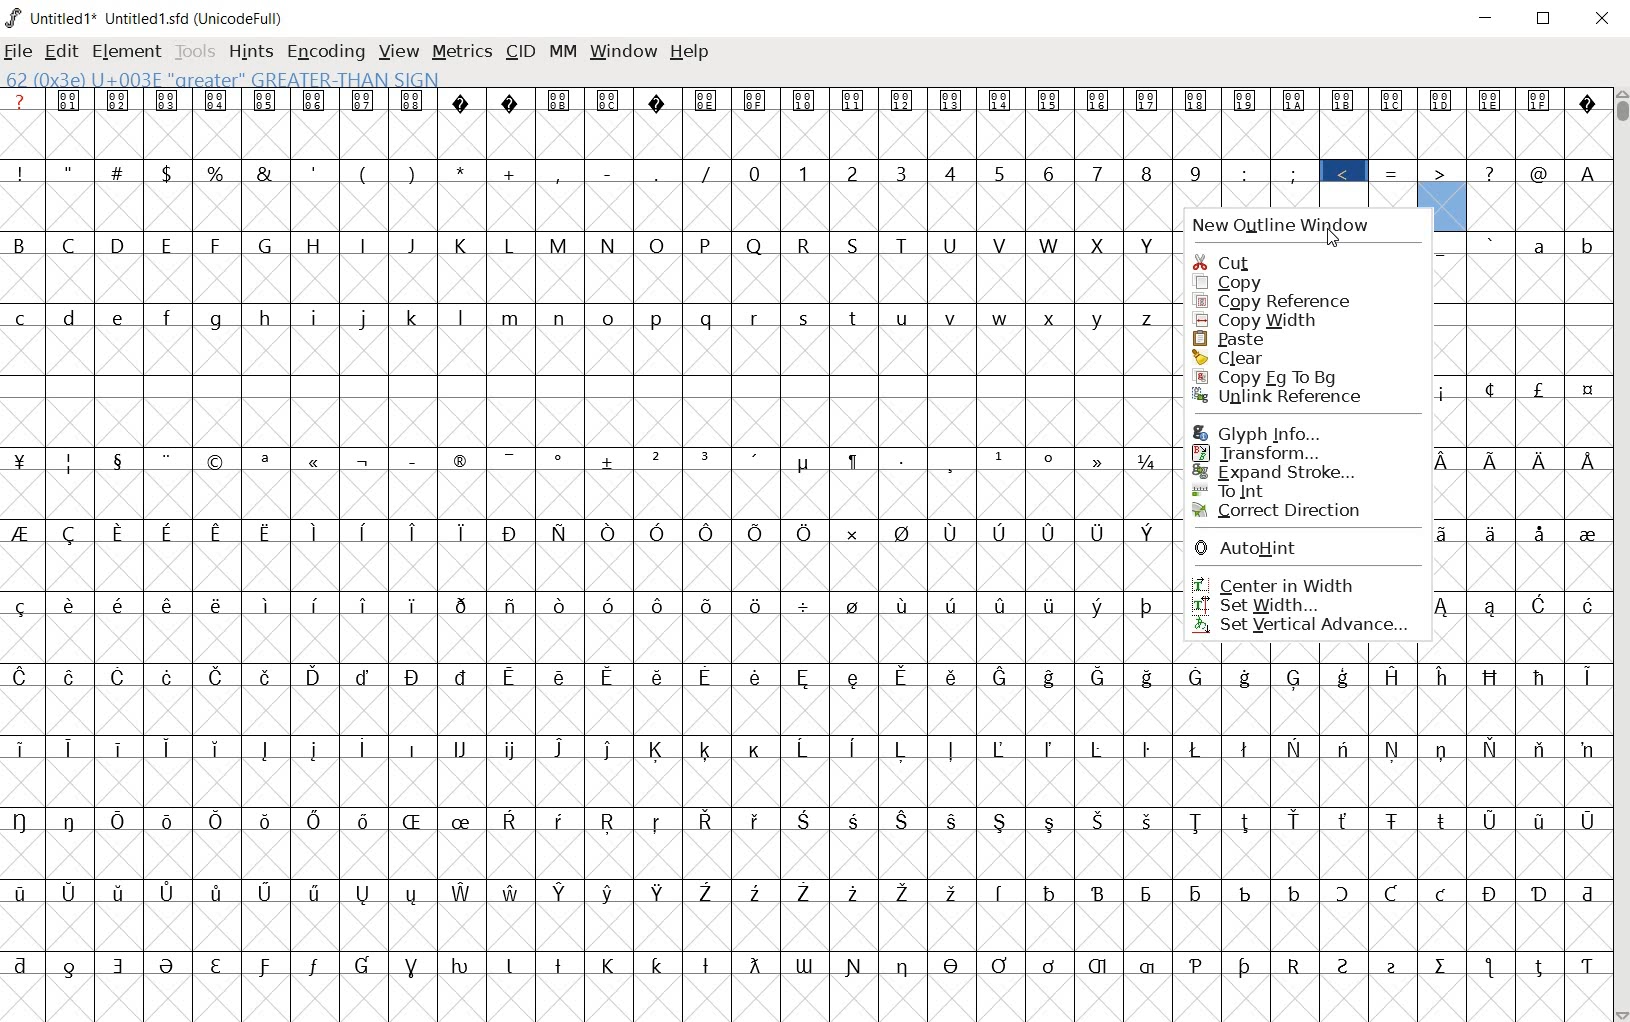  Describe the element at coordinates (1308, 626) in the screenshot. I see `set vertical advance` at that location.